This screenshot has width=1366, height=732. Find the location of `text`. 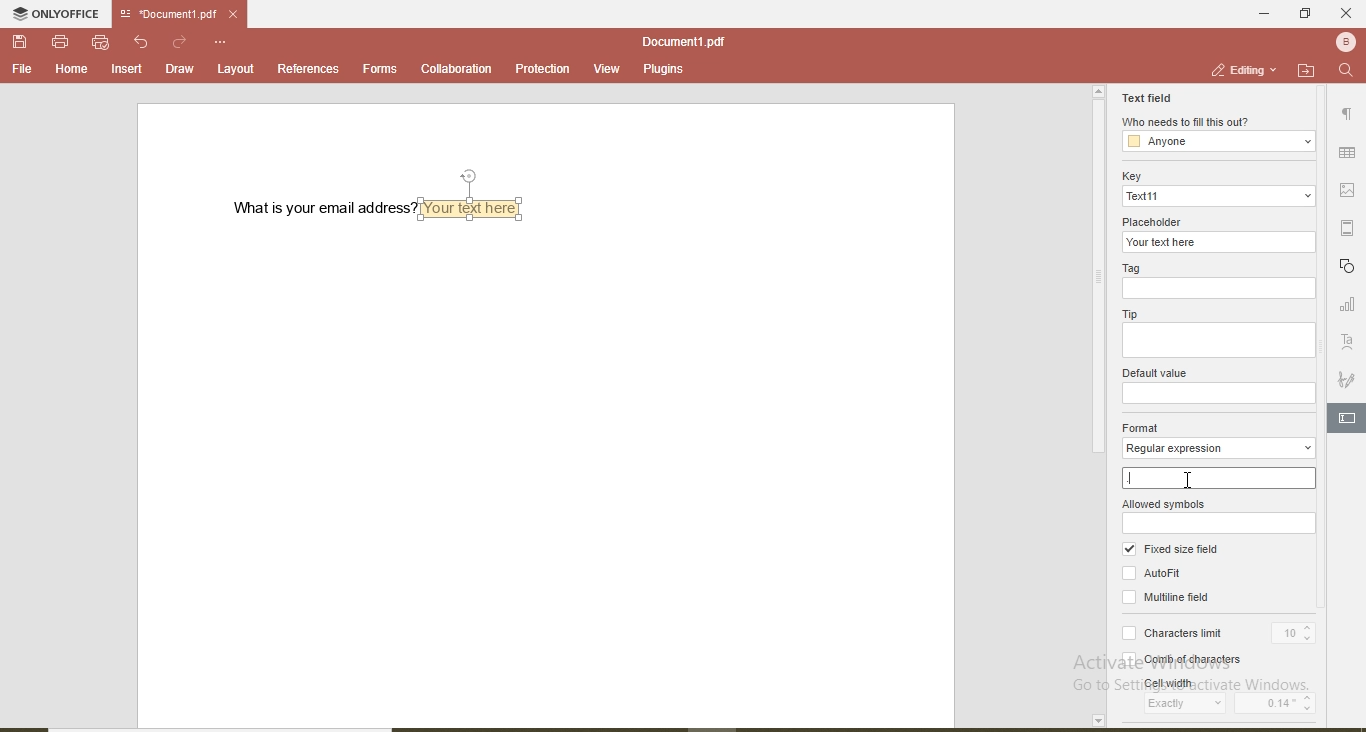

text is located at coordinates (1348, 342).